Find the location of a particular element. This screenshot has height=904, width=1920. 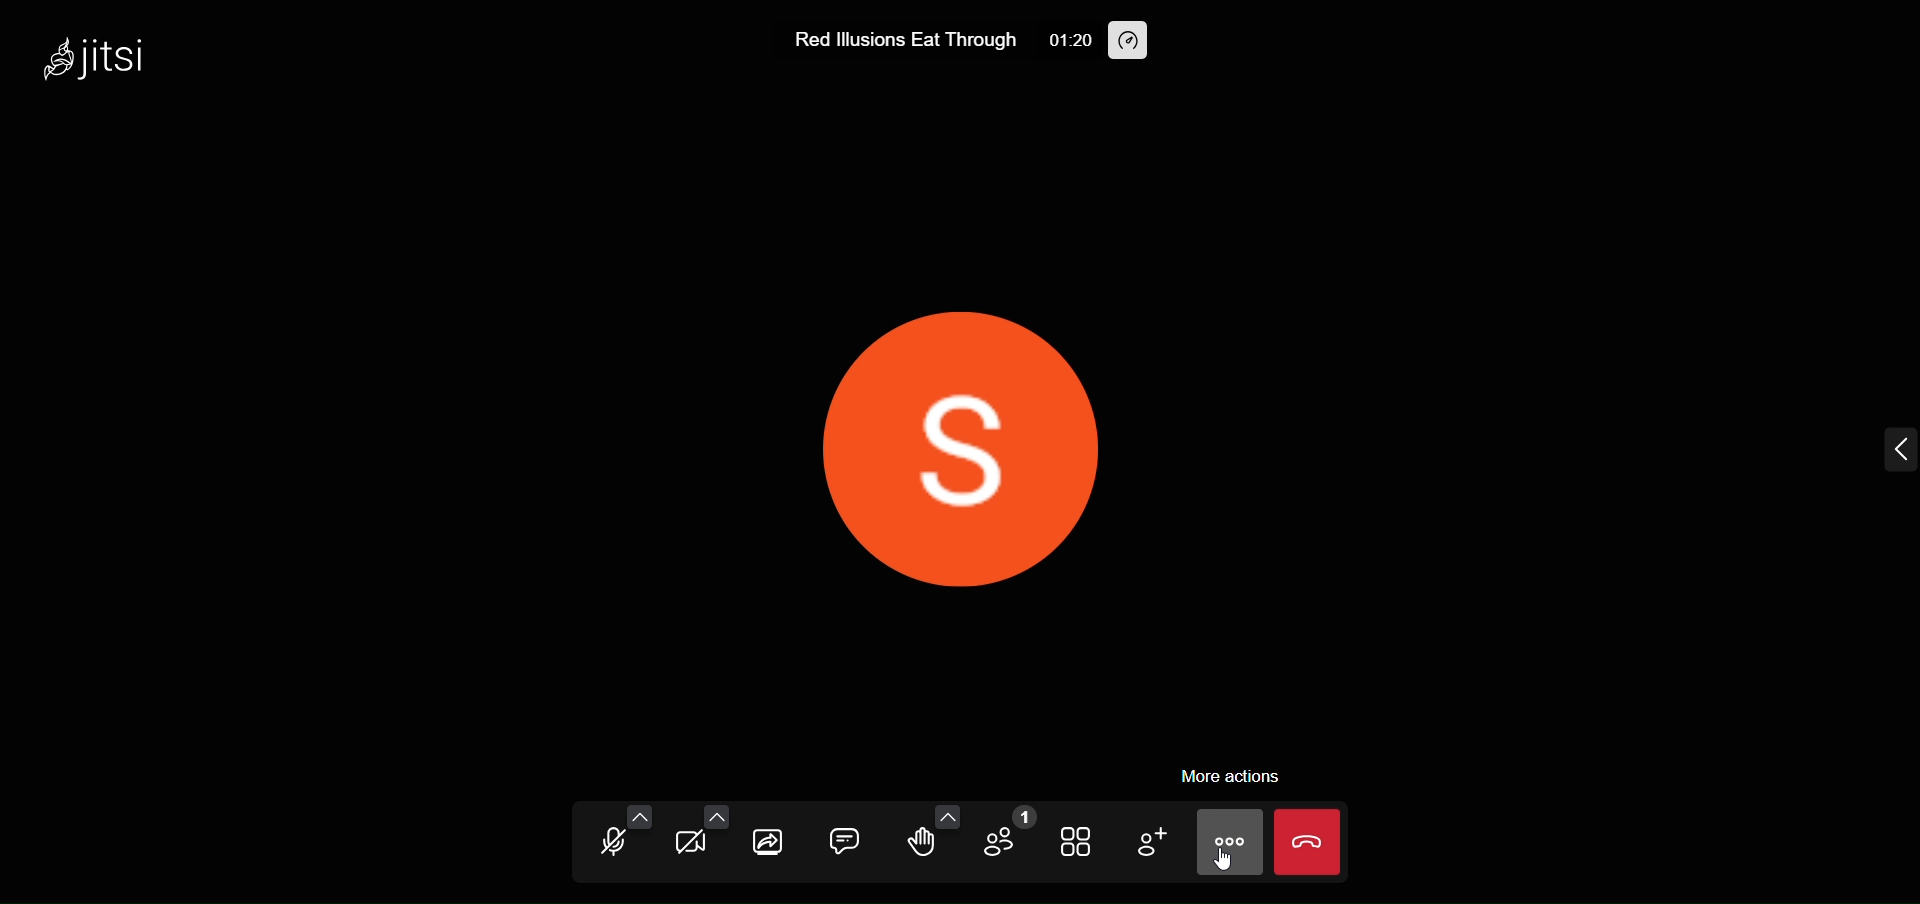

chat is located at coordinates (844, 836).